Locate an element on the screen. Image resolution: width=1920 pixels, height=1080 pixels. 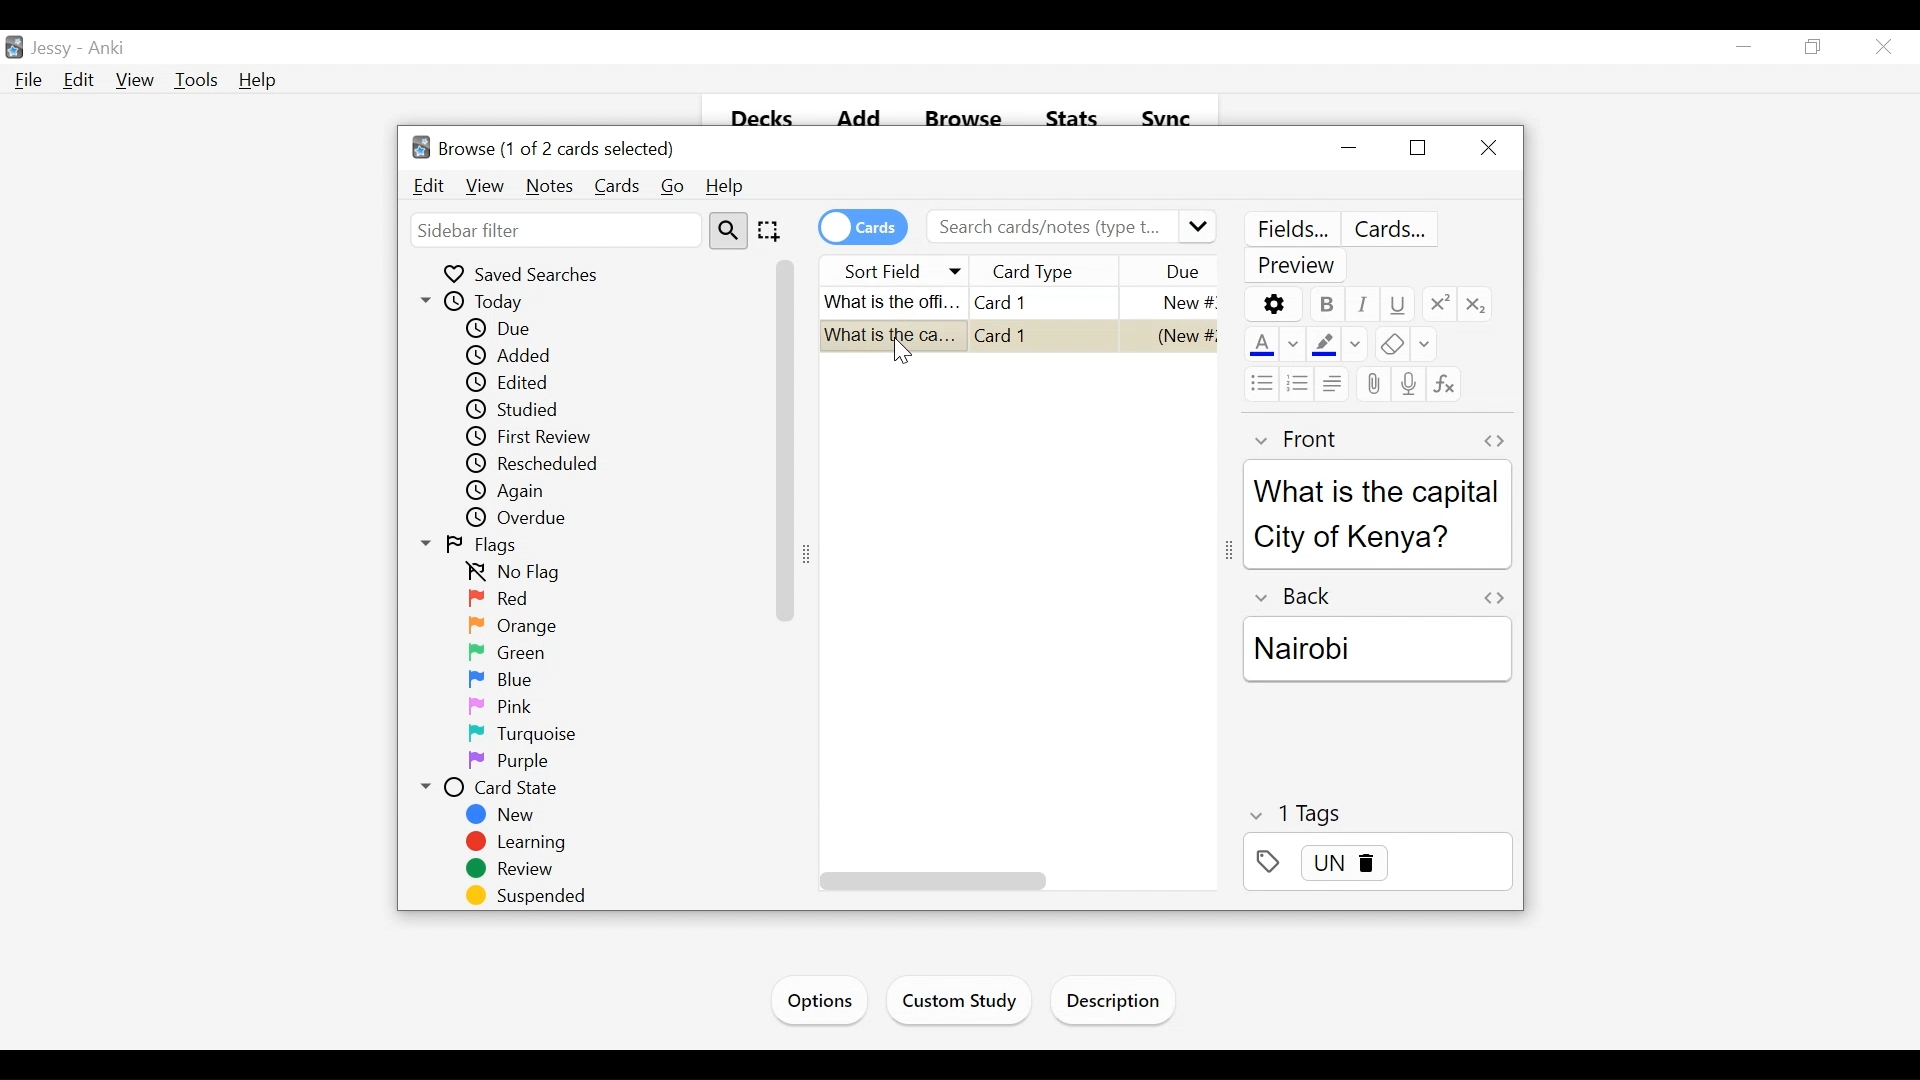
minimize is located at coordinates (1348, 148).